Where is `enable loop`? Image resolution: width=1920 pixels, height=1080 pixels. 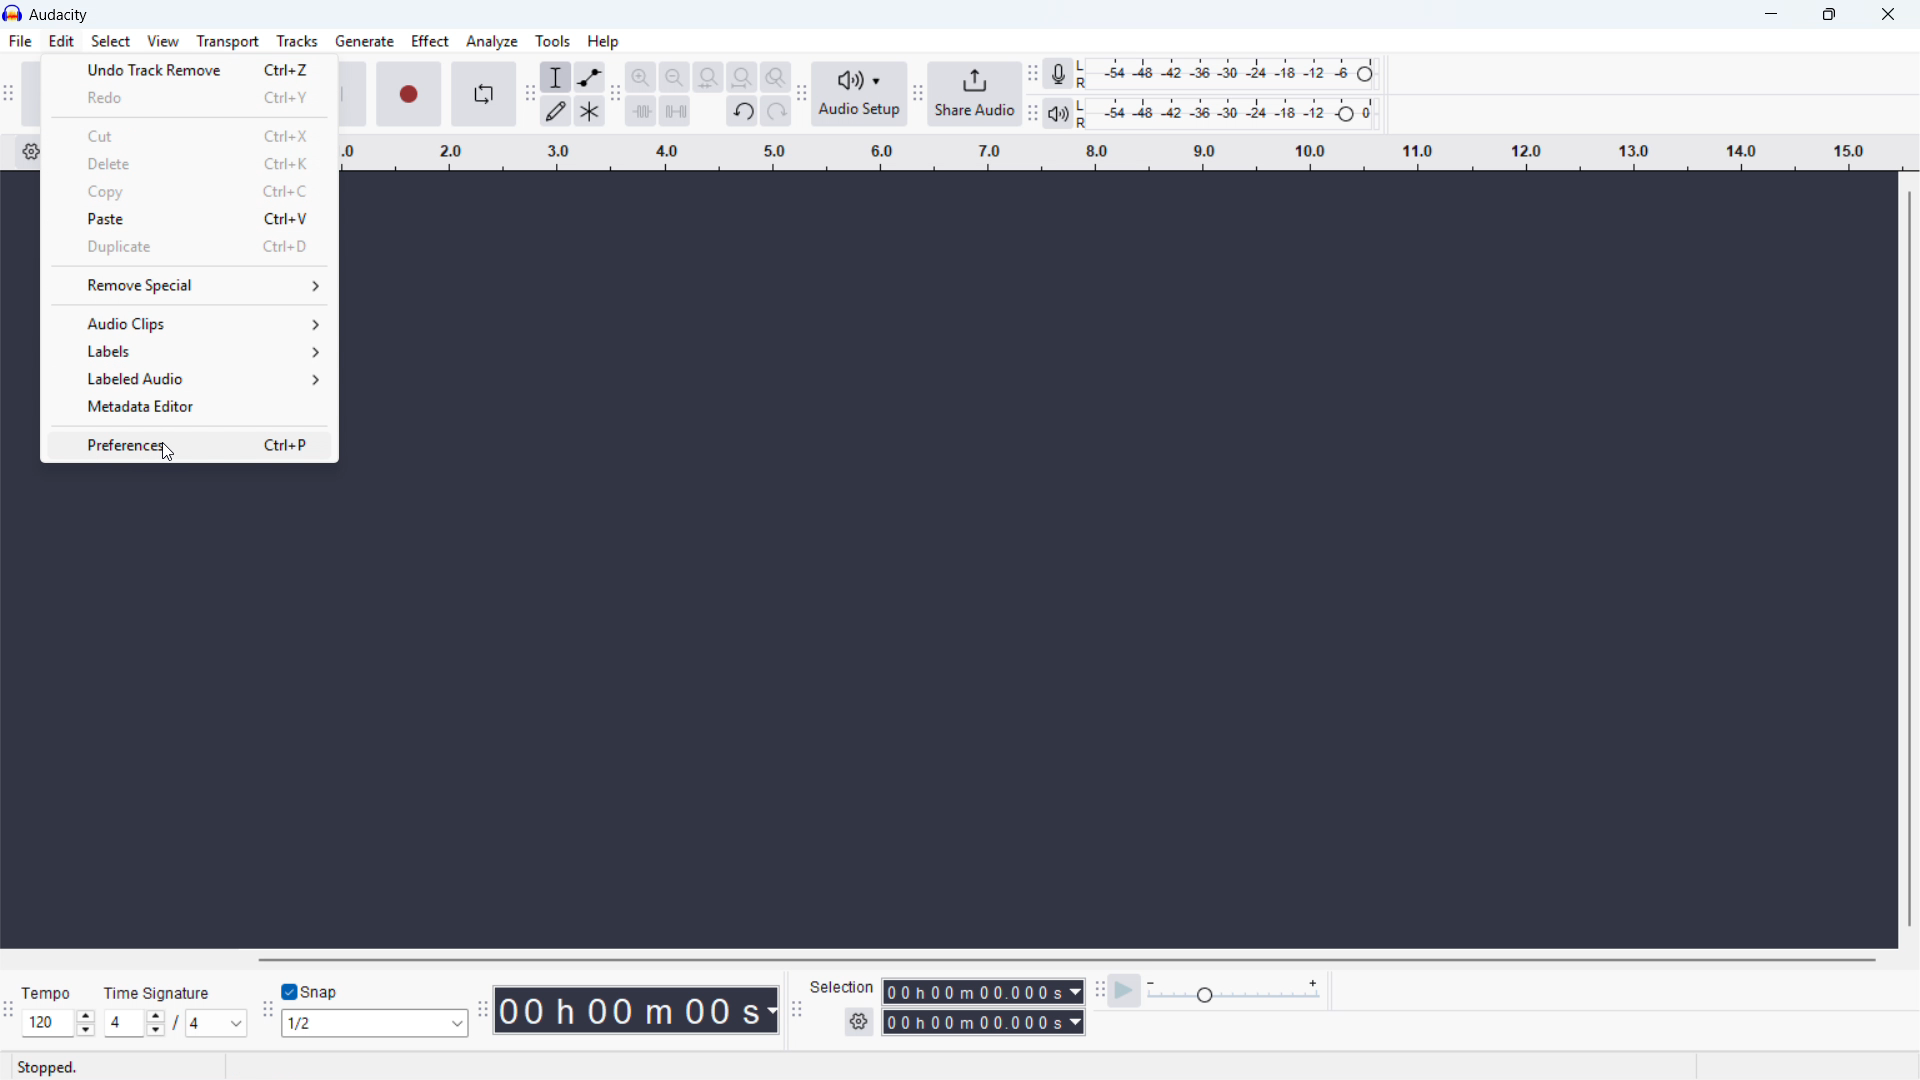 enable loop is located at coordinates (483, 95).